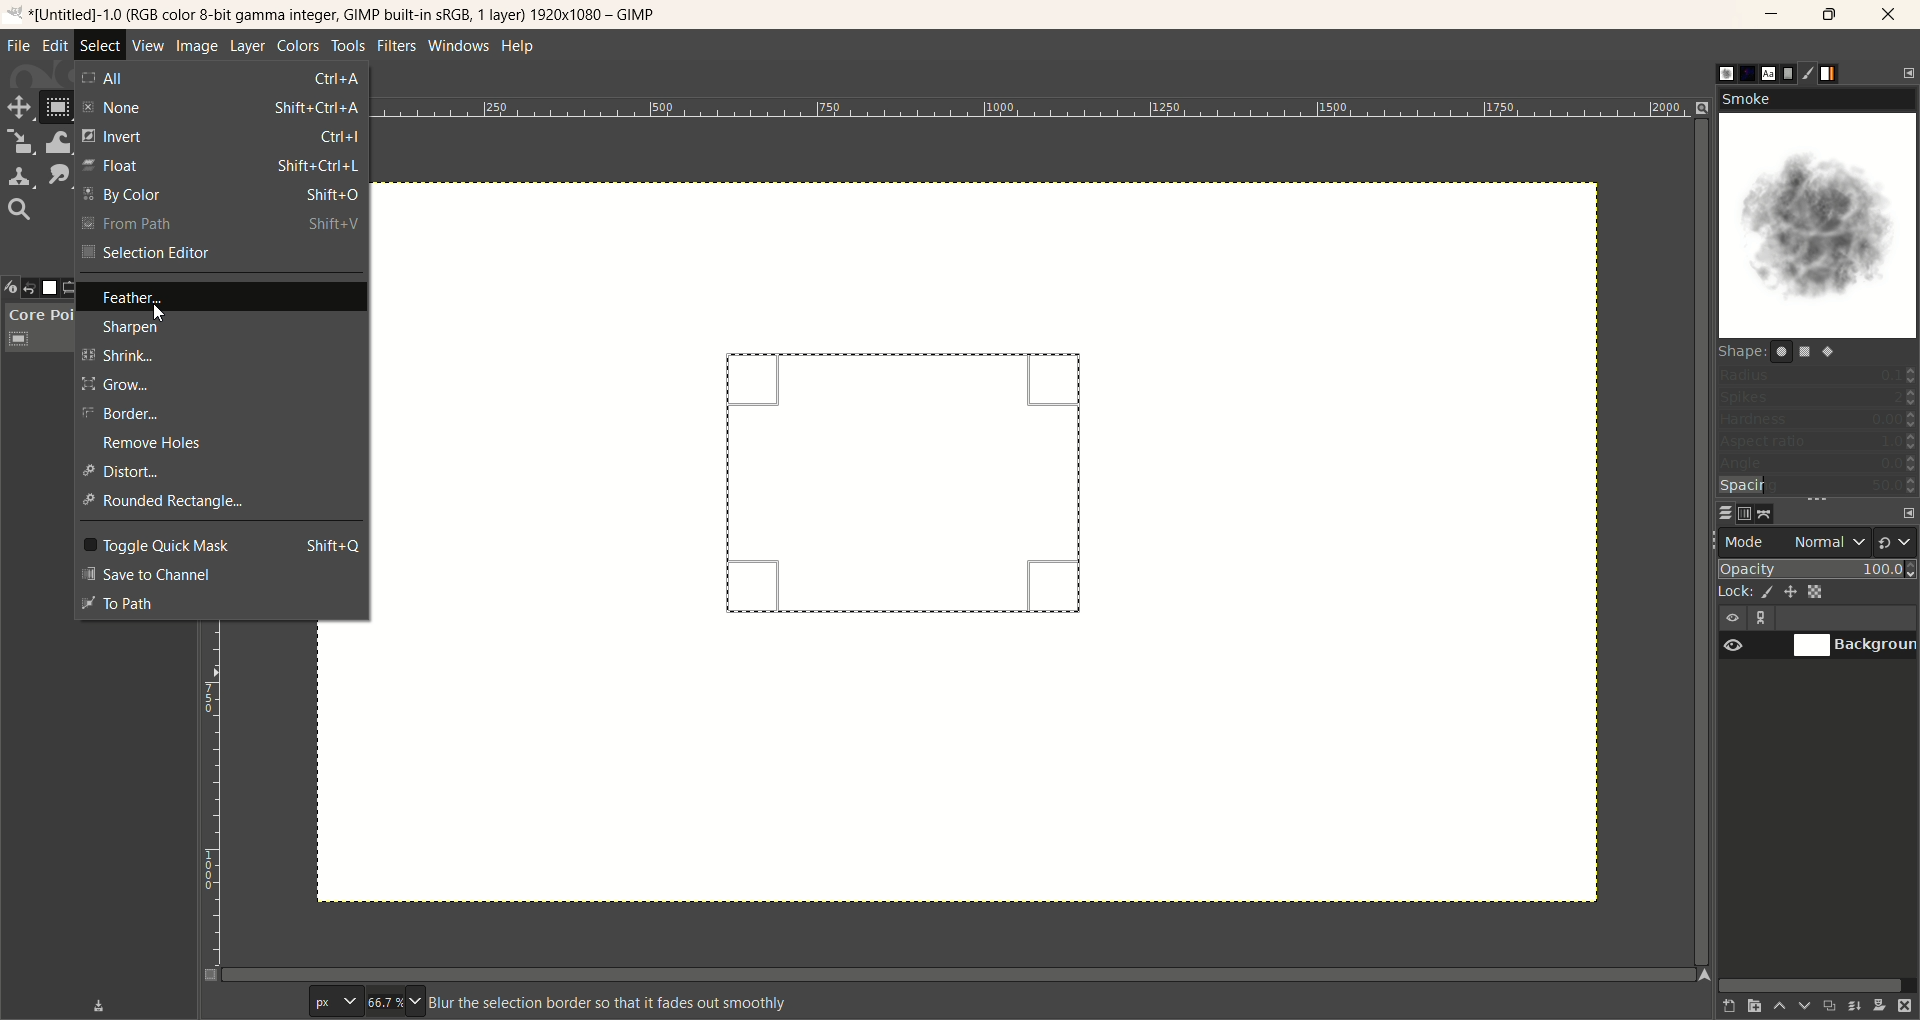 This screenshot has height=1020, width=1920. What do you see at coordinates (215, 413) in the screenshot?
I see `border` at bounding box center [215, 413].